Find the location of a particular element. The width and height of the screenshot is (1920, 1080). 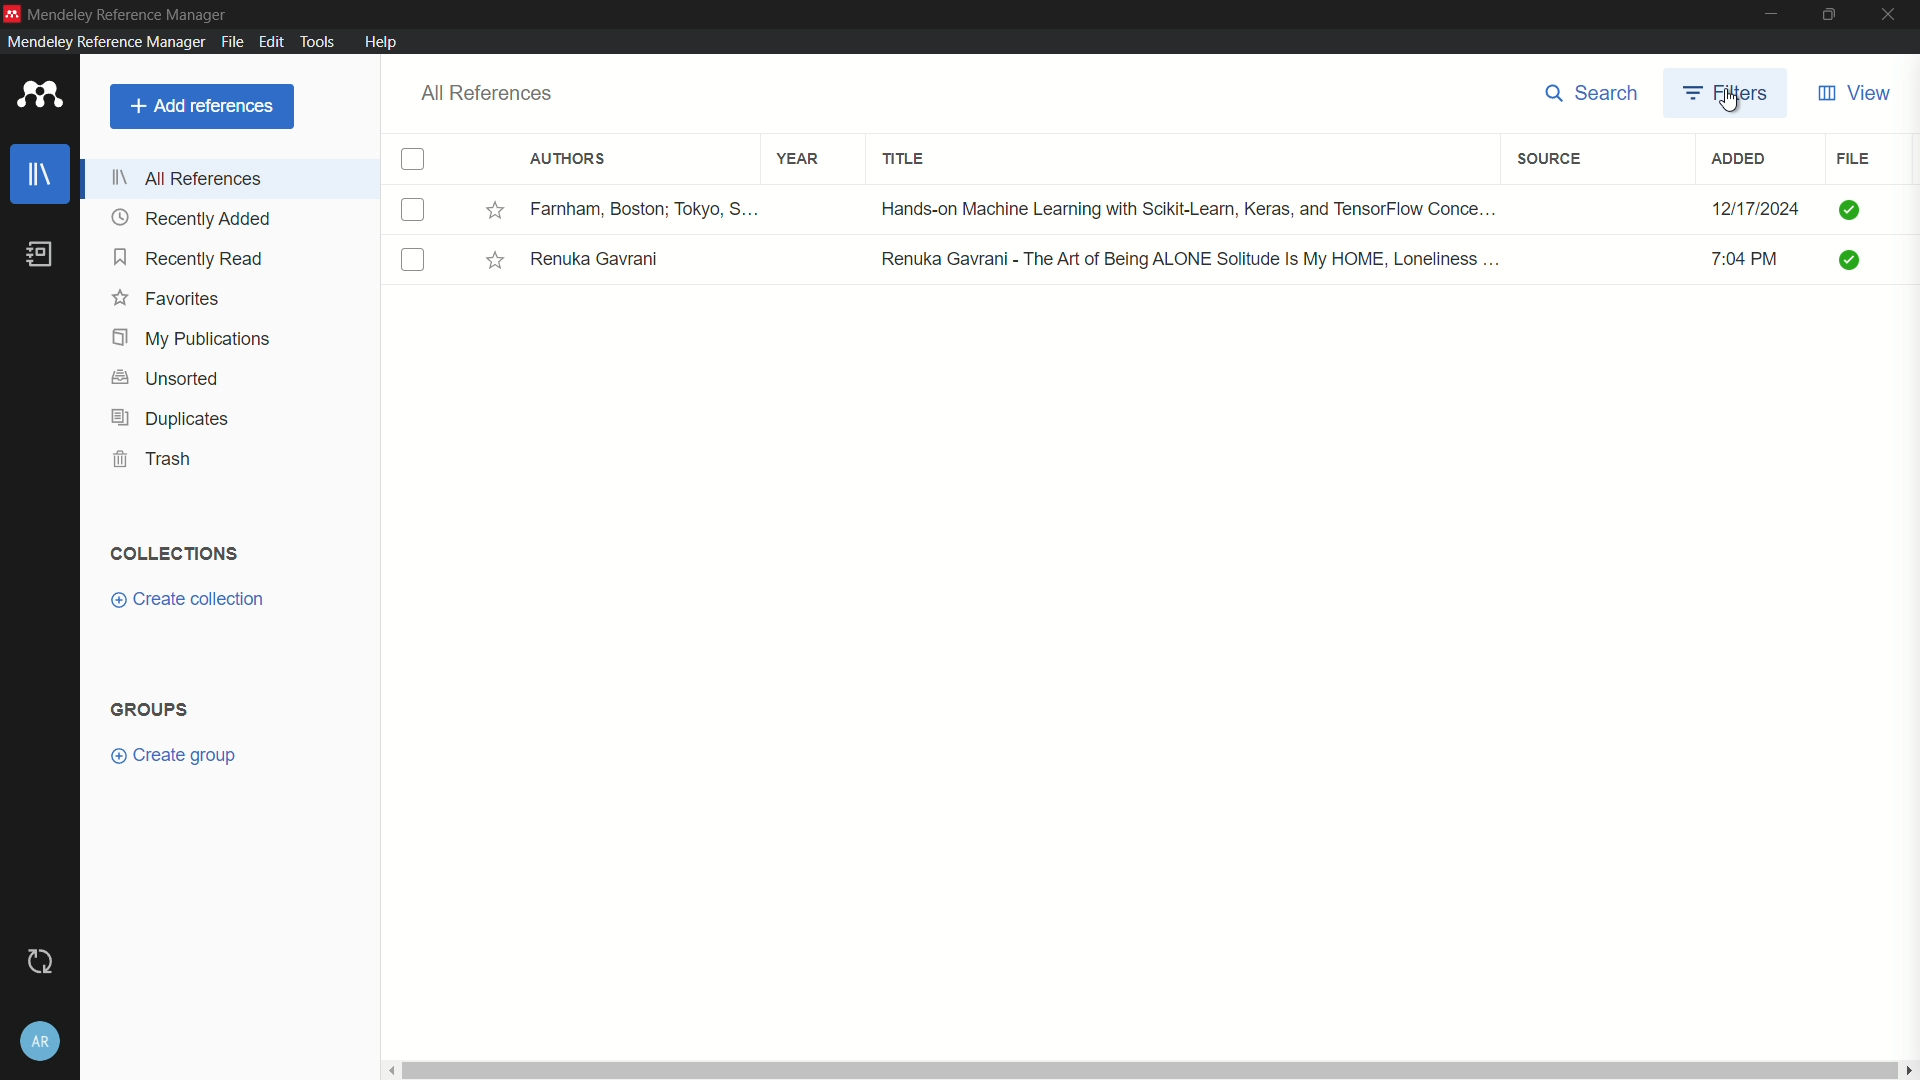

check box is located at coordinates (413, 259).